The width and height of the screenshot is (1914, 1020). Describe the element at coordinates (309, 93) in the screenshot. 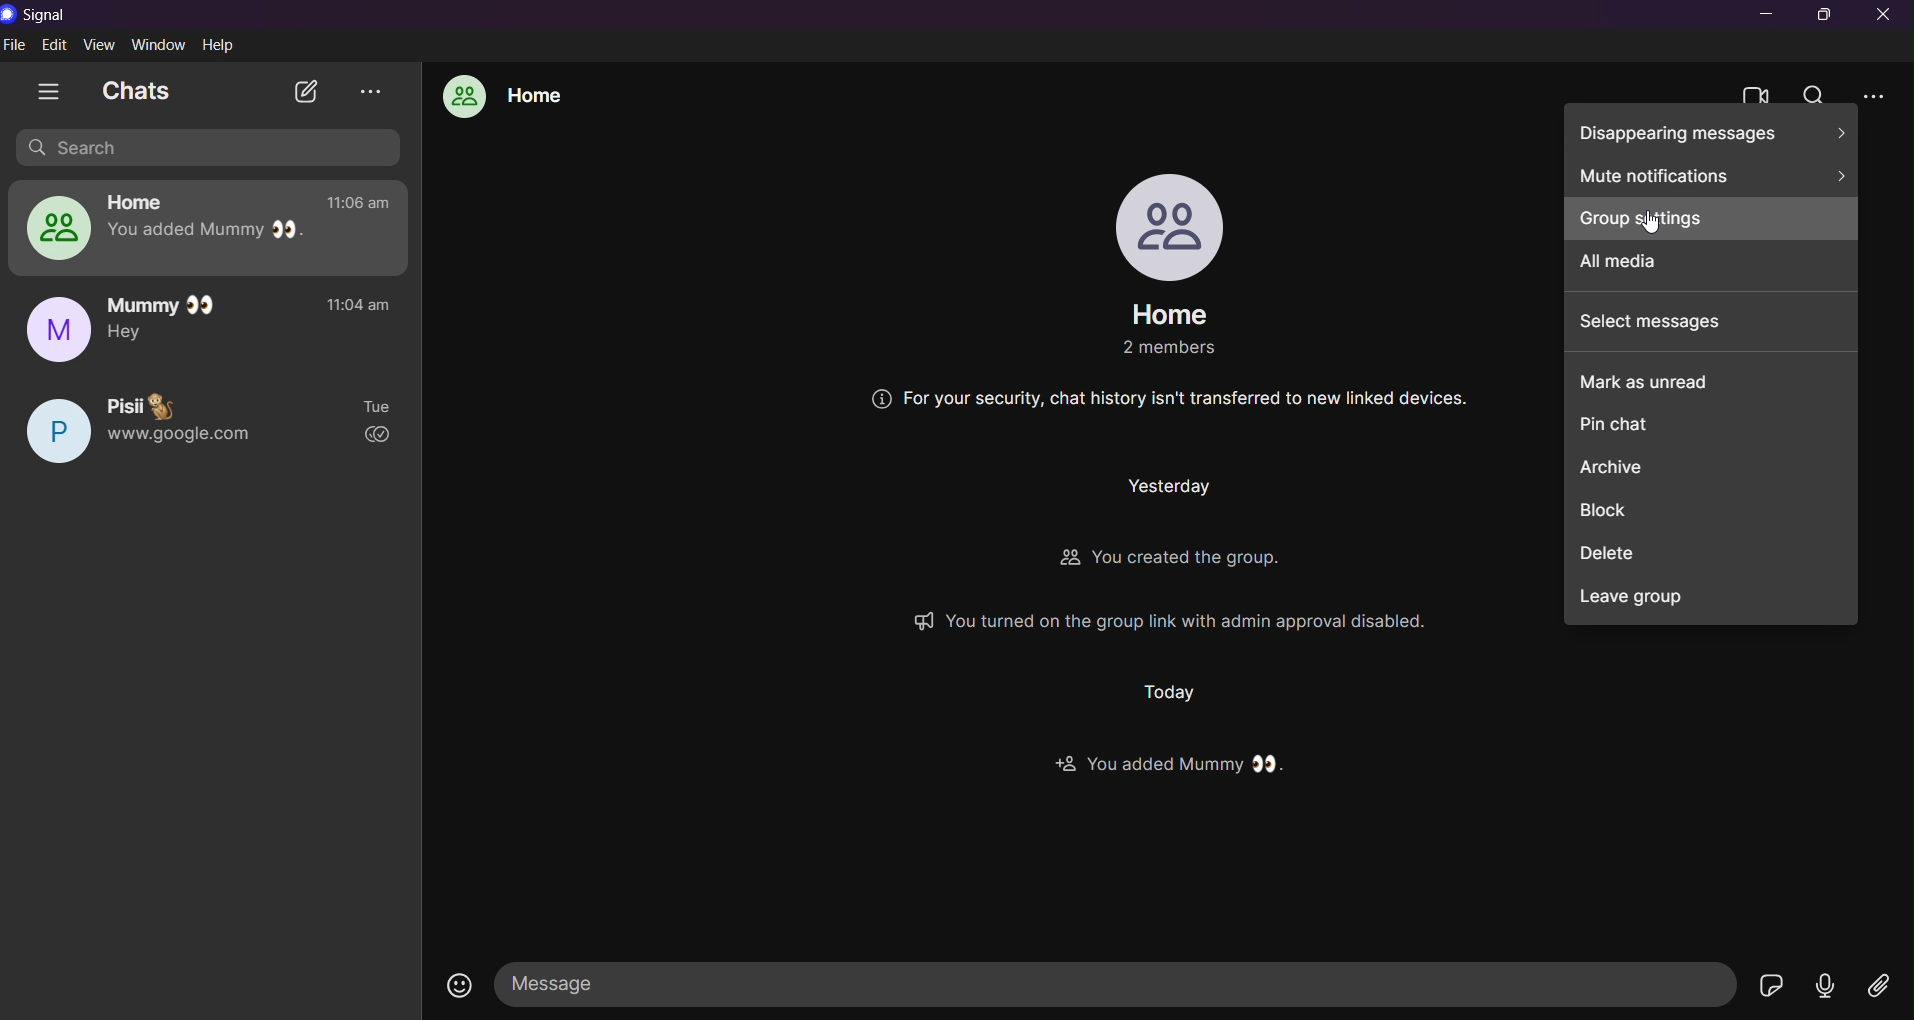

I see `new chat` at that location.